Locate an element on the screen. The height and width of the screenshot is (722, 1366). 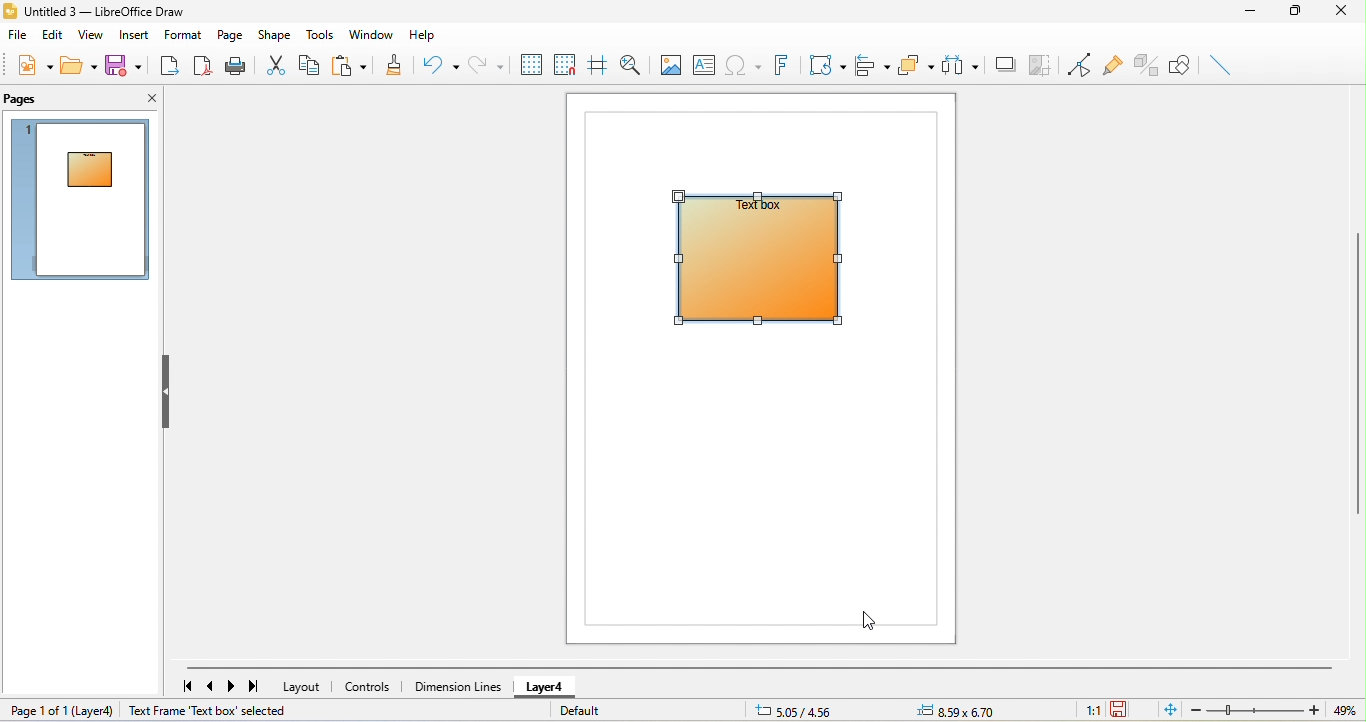
crop image is located at coordinates (1041, 63).